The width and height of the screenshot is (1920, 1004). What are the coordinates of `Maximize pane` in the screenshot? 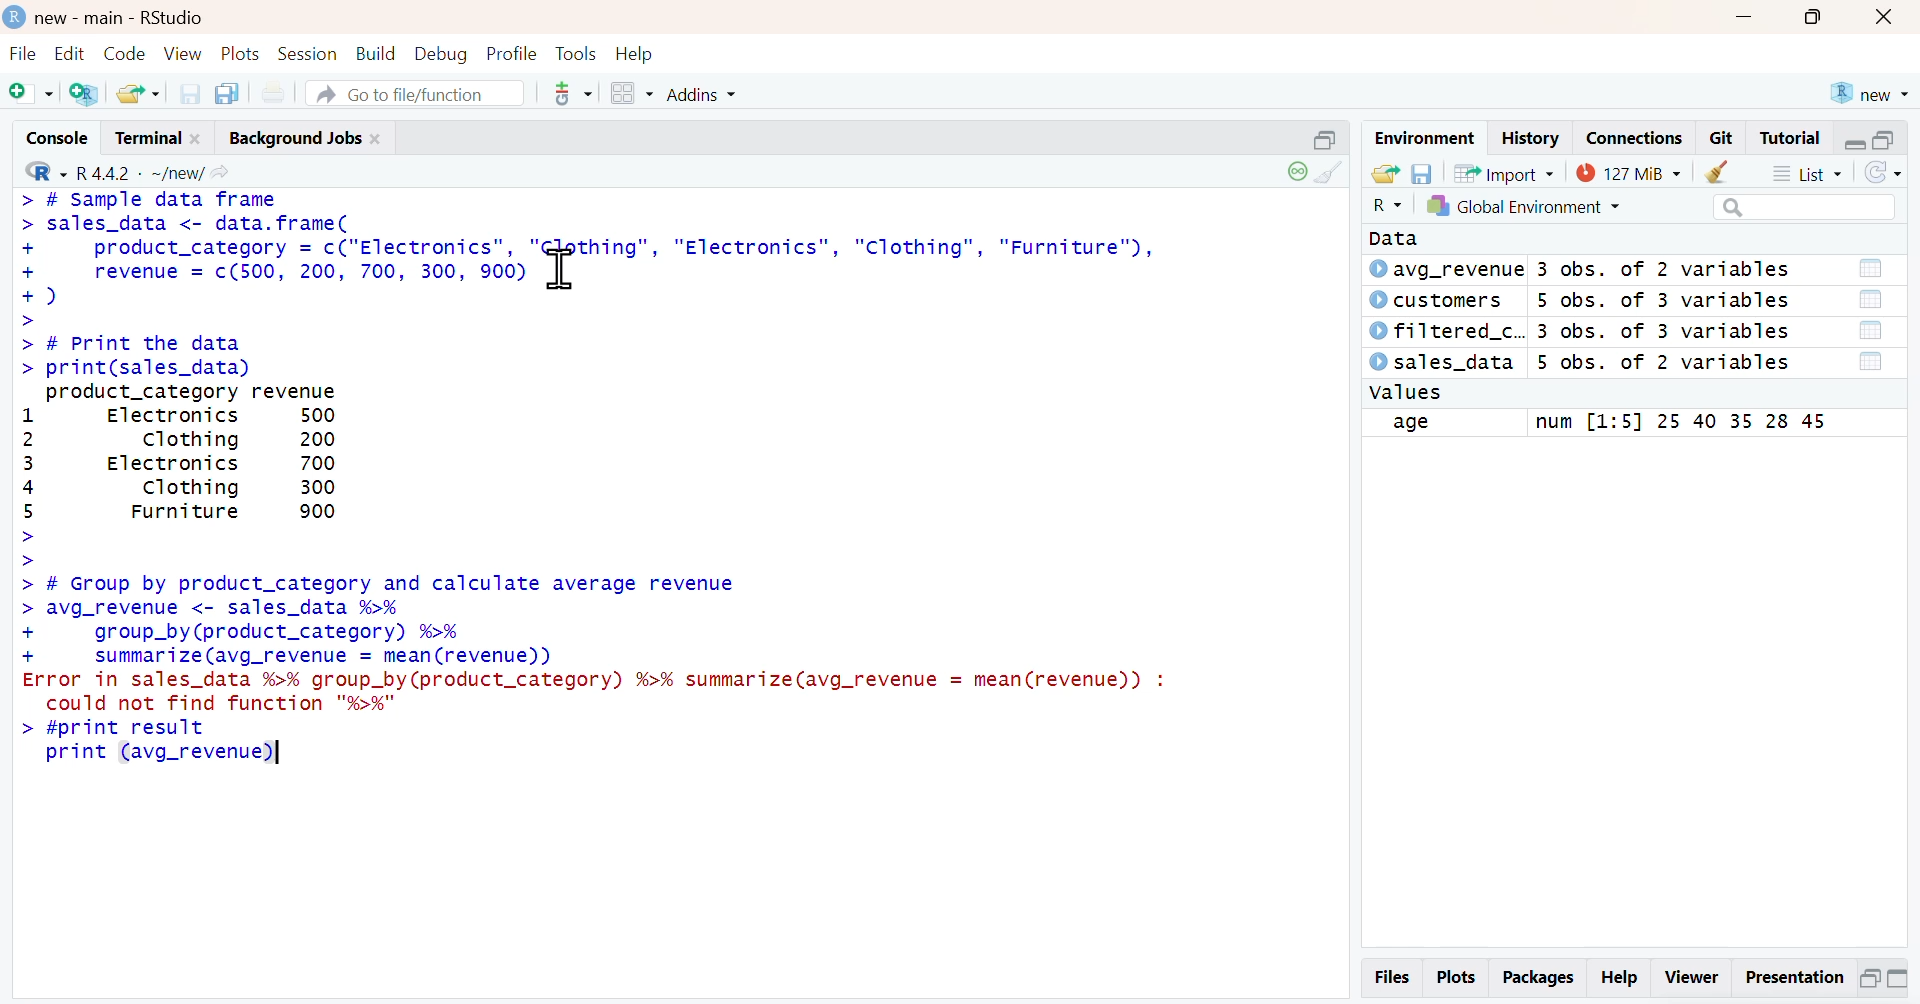 It's located at (1898, 981).